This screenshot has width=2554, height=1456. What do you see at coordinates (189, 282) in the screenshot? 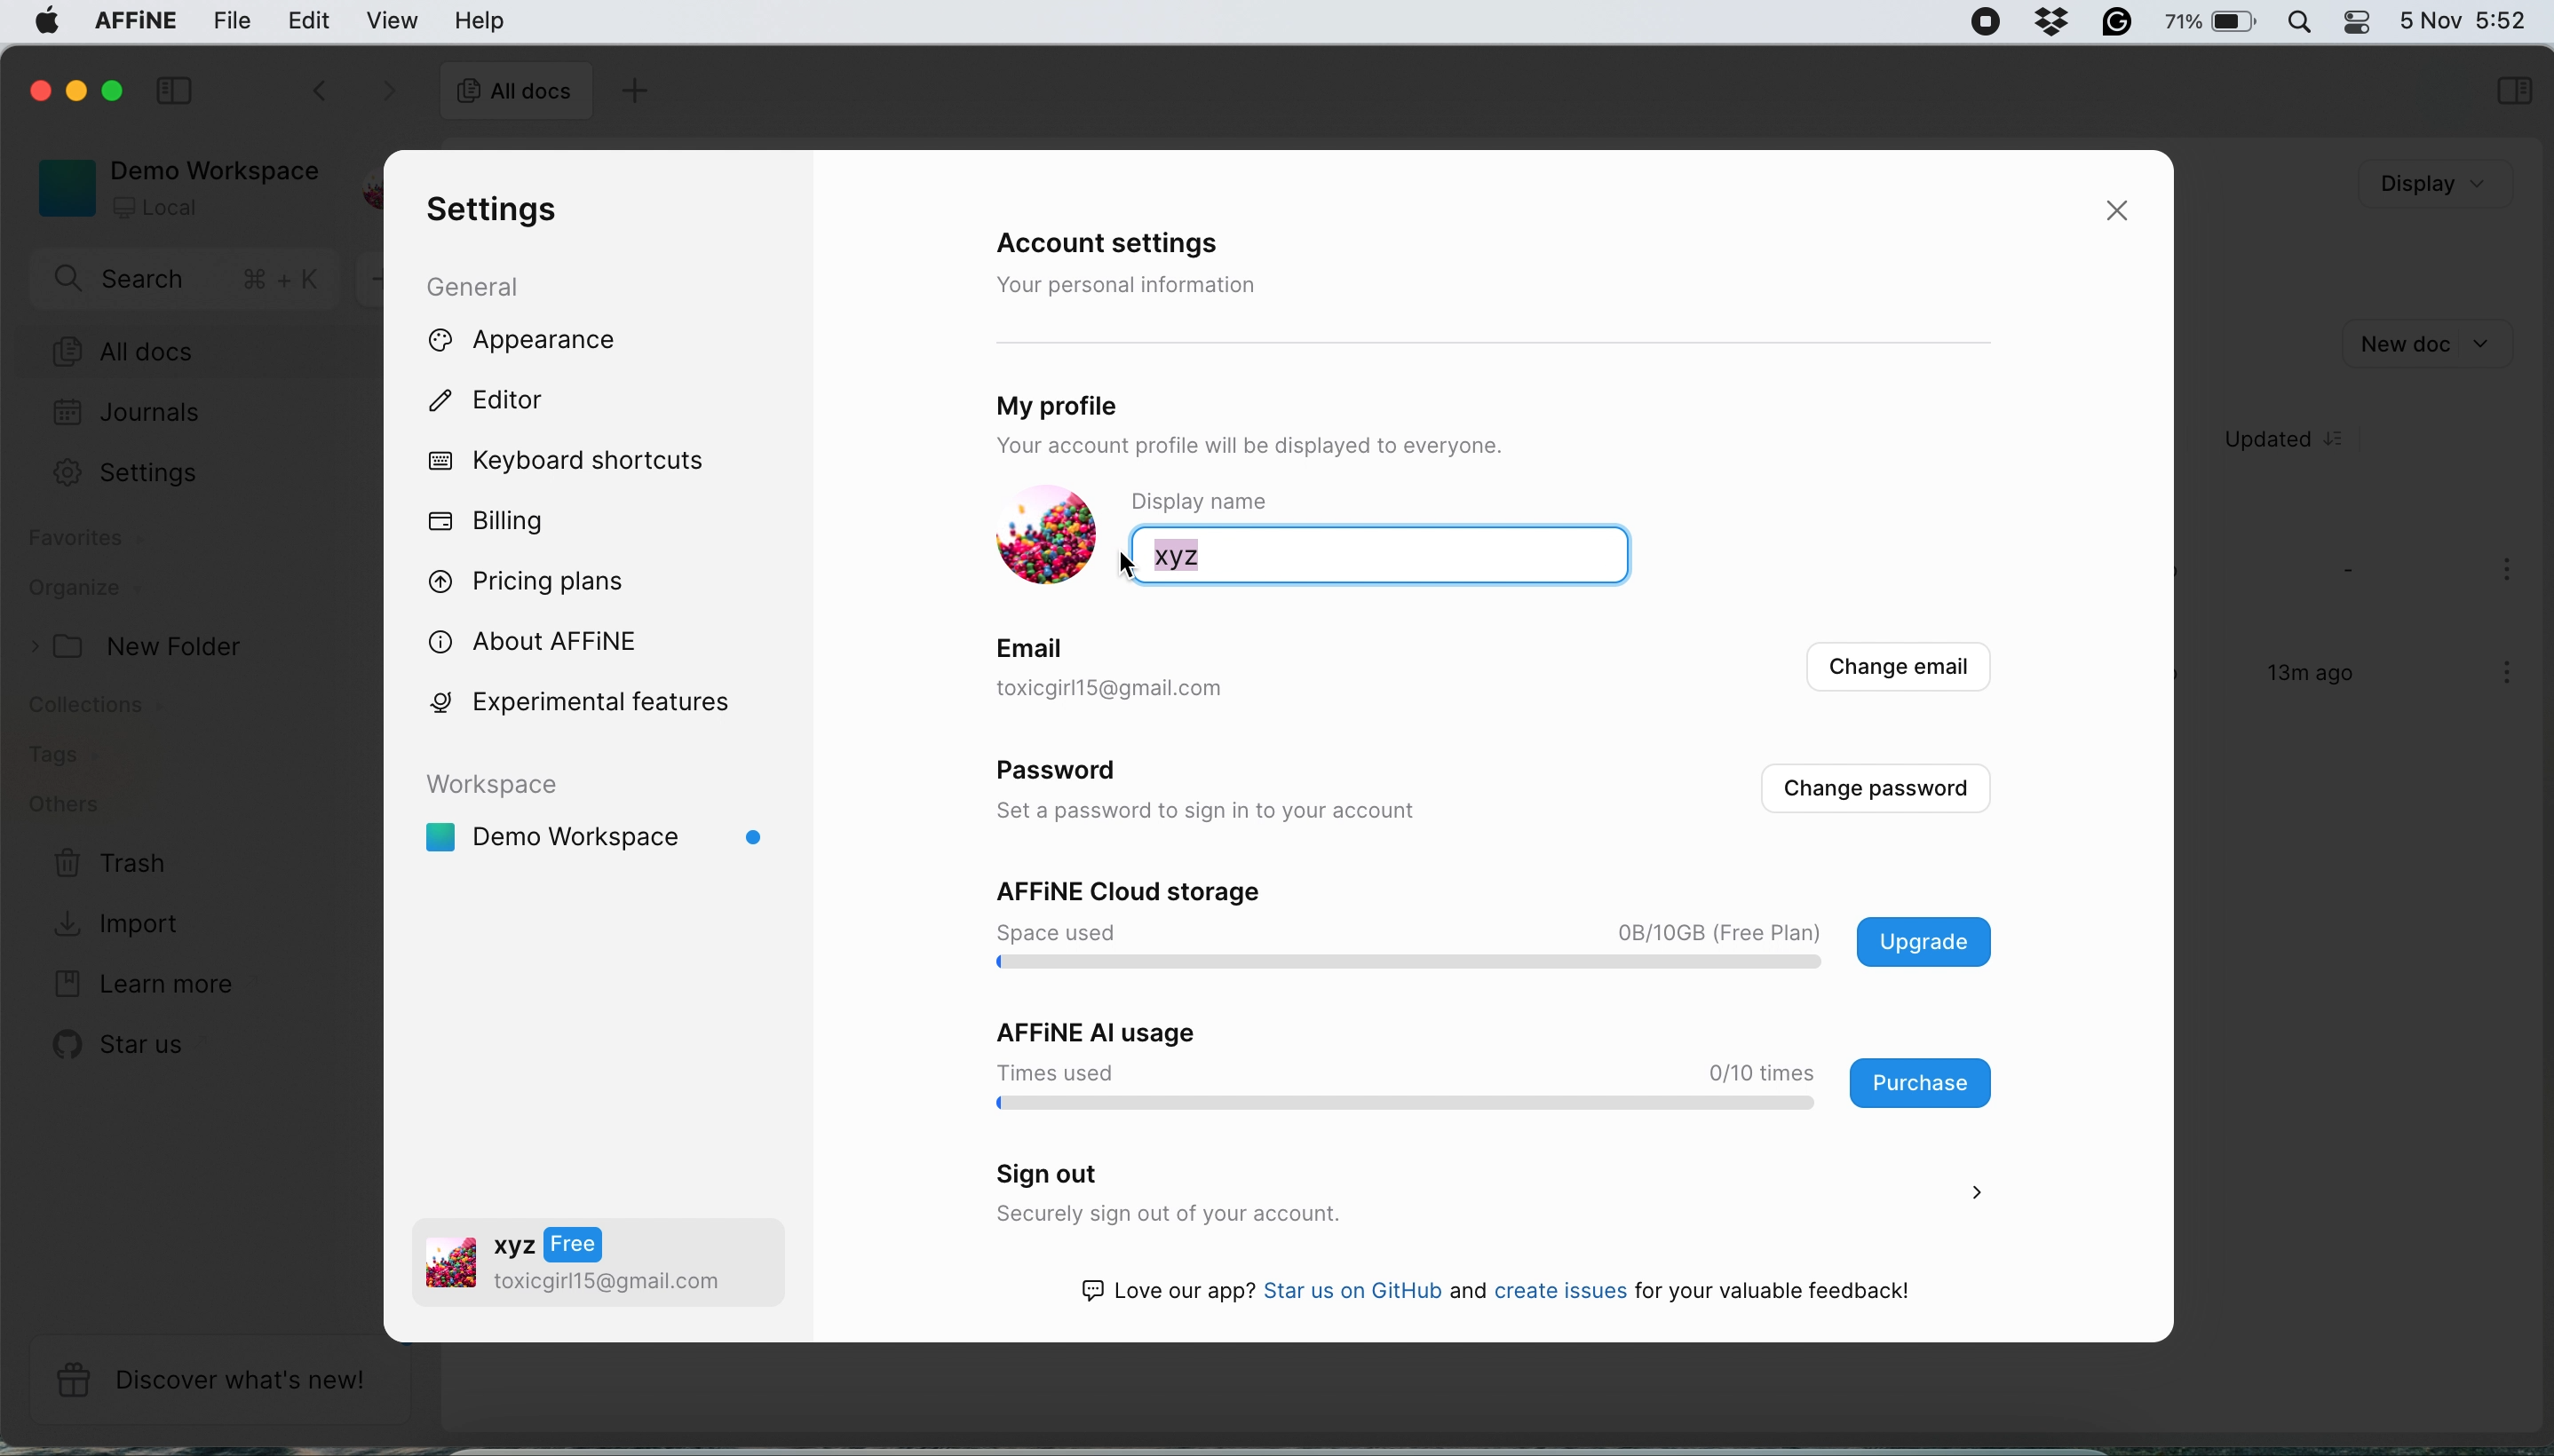
I see `search` at bounding box center [189, 282].